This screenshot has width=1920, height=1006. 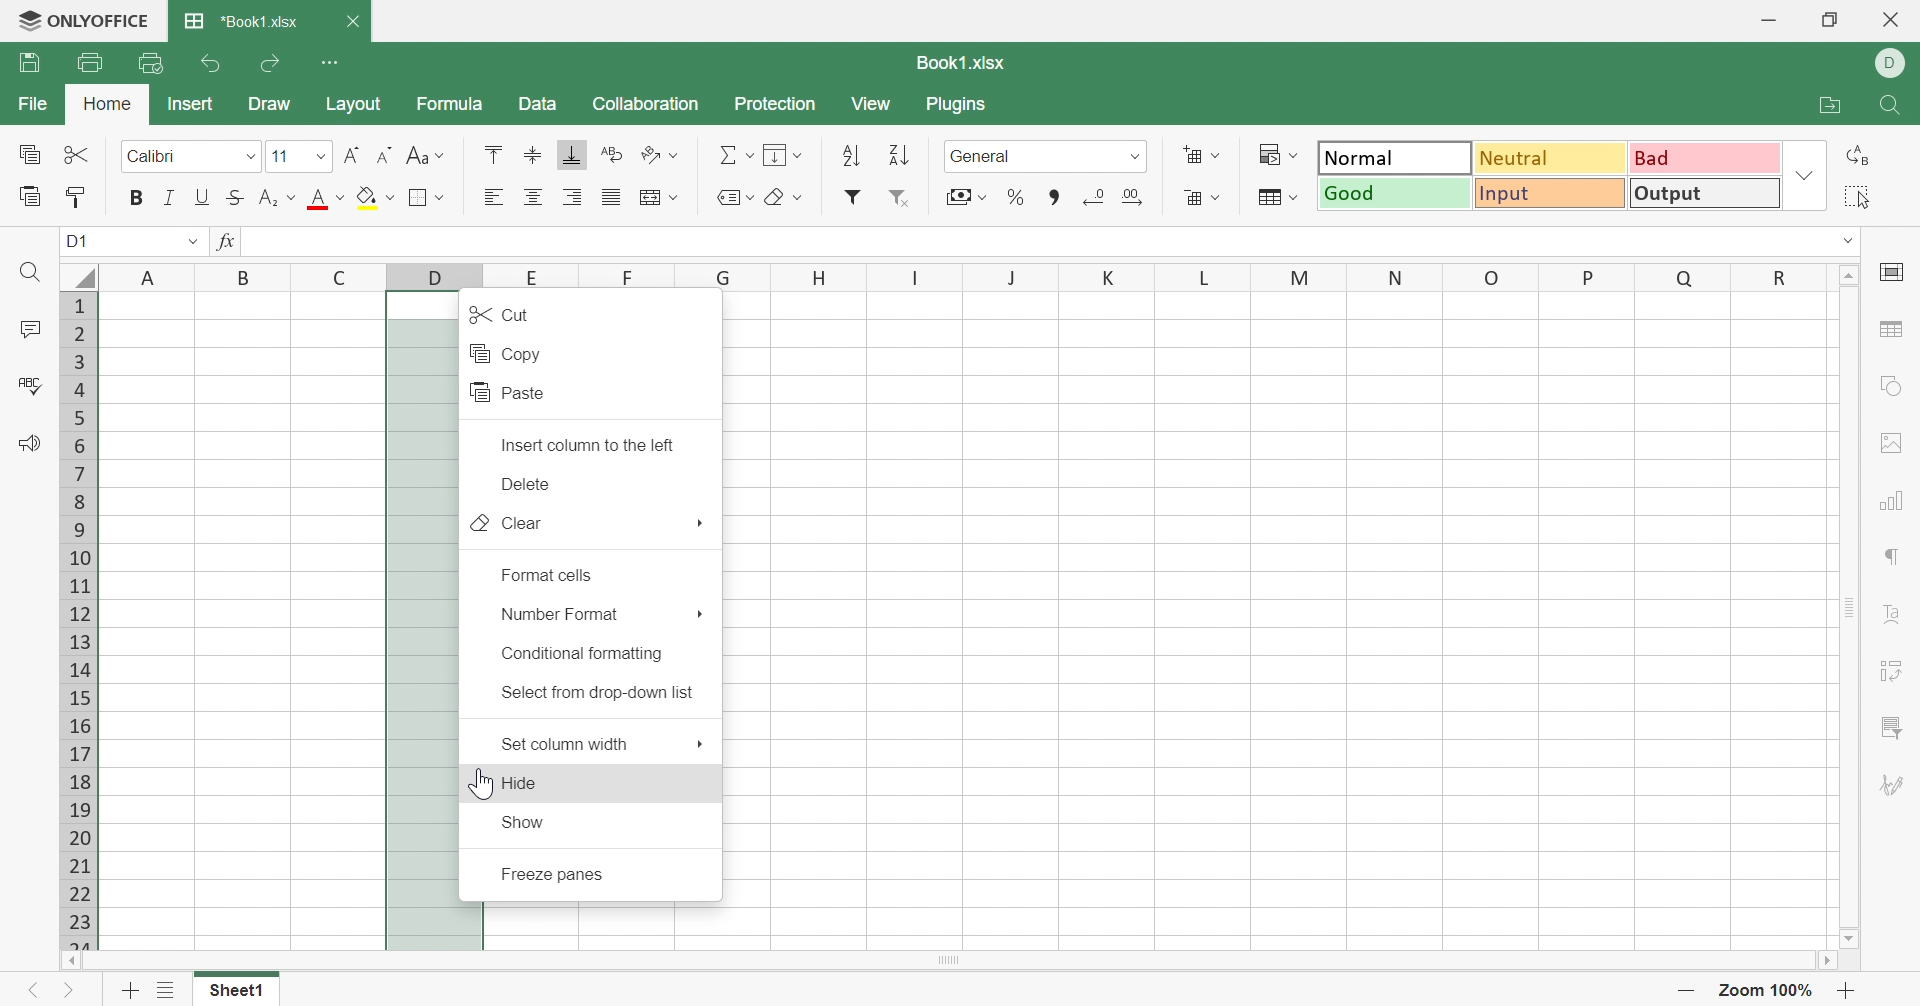 I want to click on Scroll Down, so click(x=1851, y=937).